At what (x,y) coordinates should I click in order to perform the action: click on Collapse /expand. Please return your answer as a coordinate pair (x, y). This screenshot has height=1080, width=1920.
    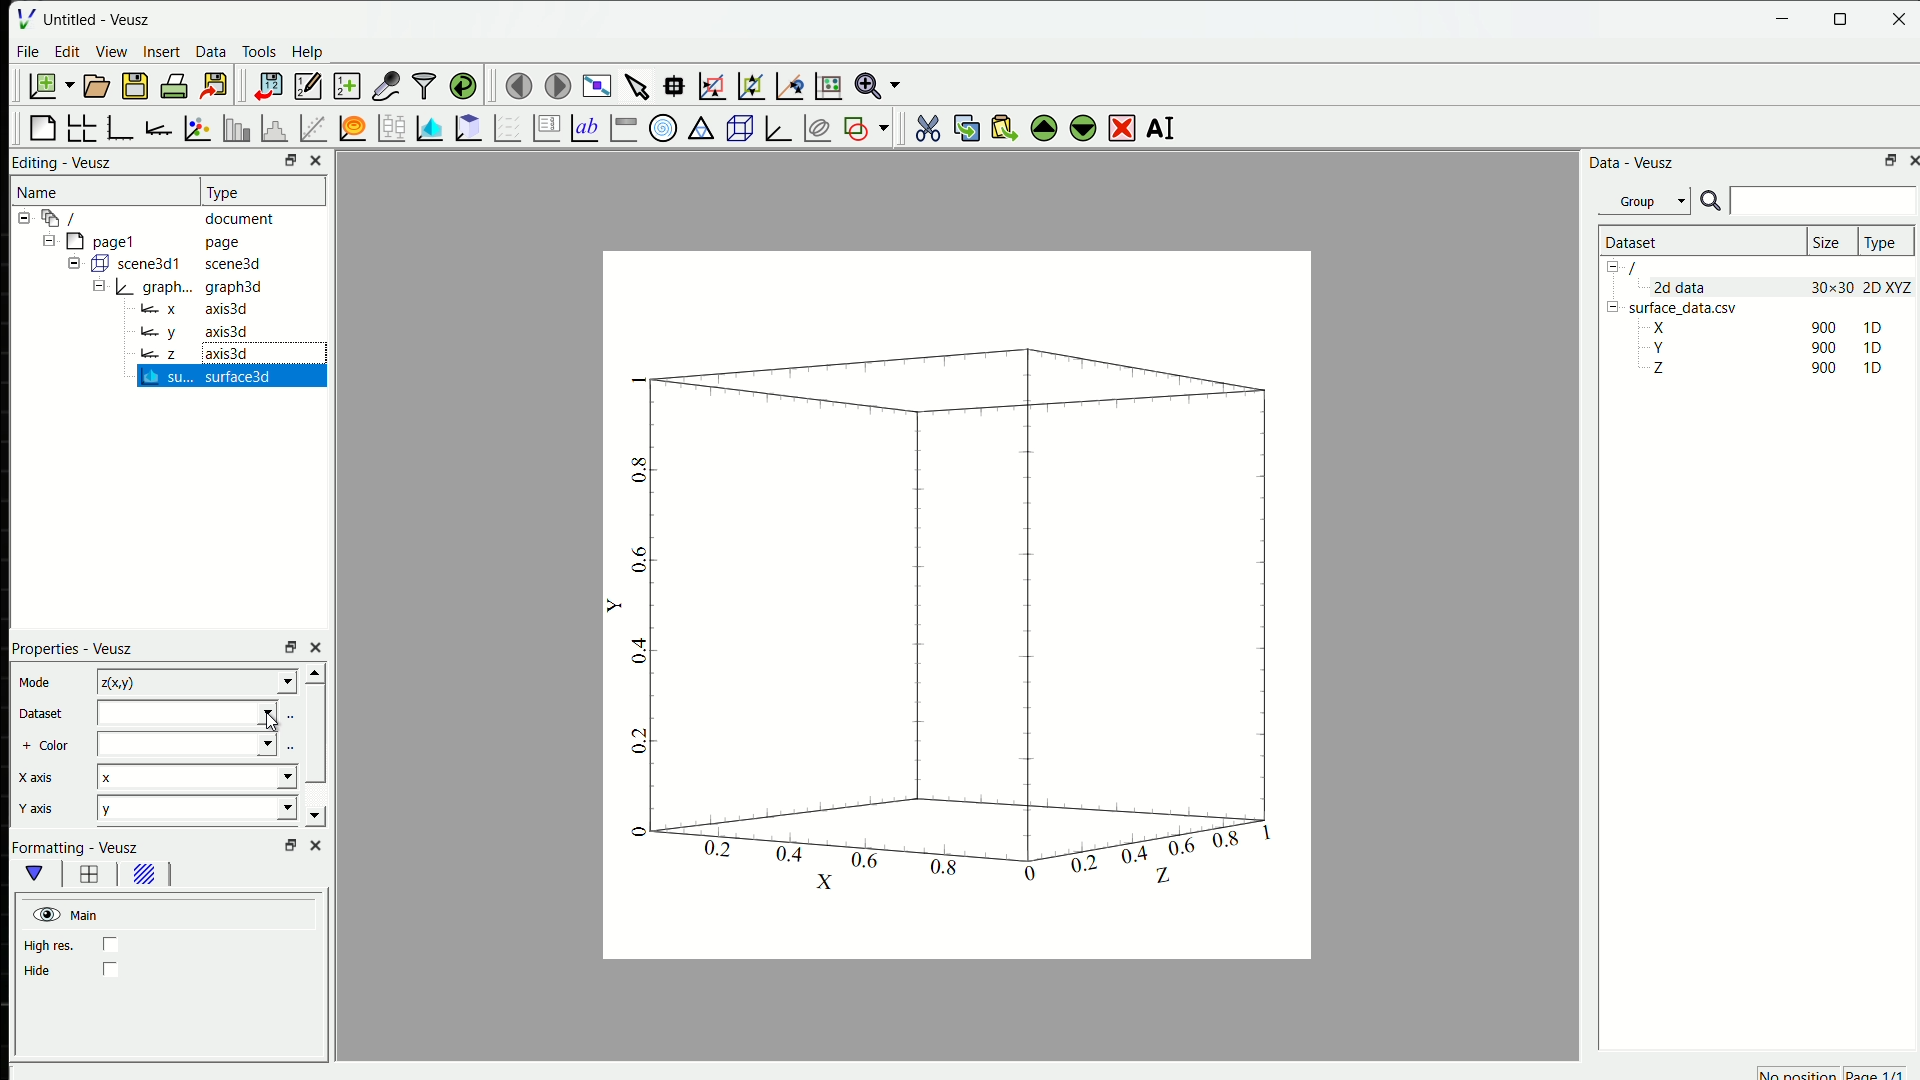
    Looking at the image, I should click on (1612, 268).